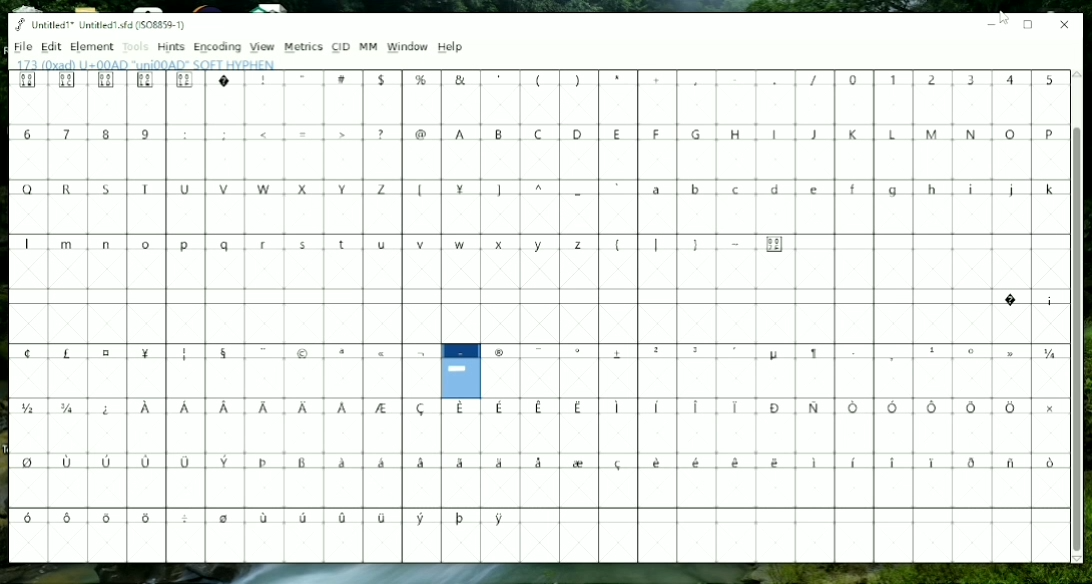  I want to click on Letter name, so click(148, 63).